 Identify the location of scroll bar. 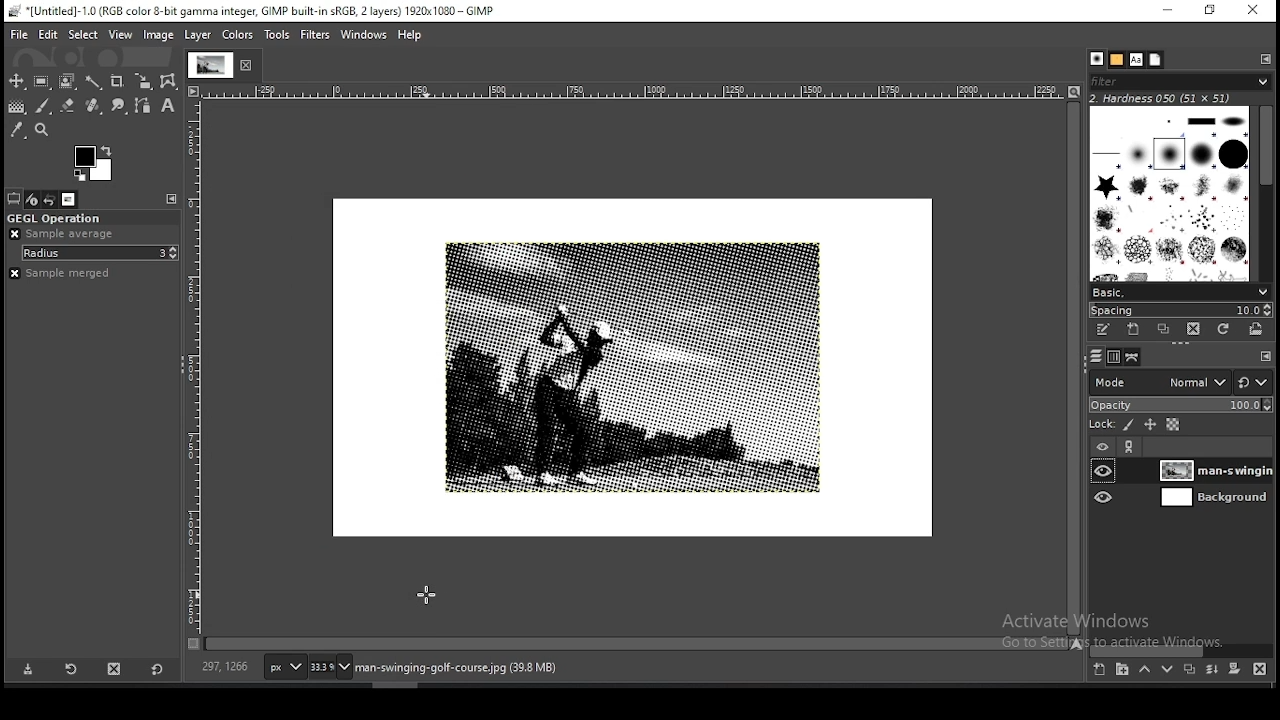
(1182, 649).